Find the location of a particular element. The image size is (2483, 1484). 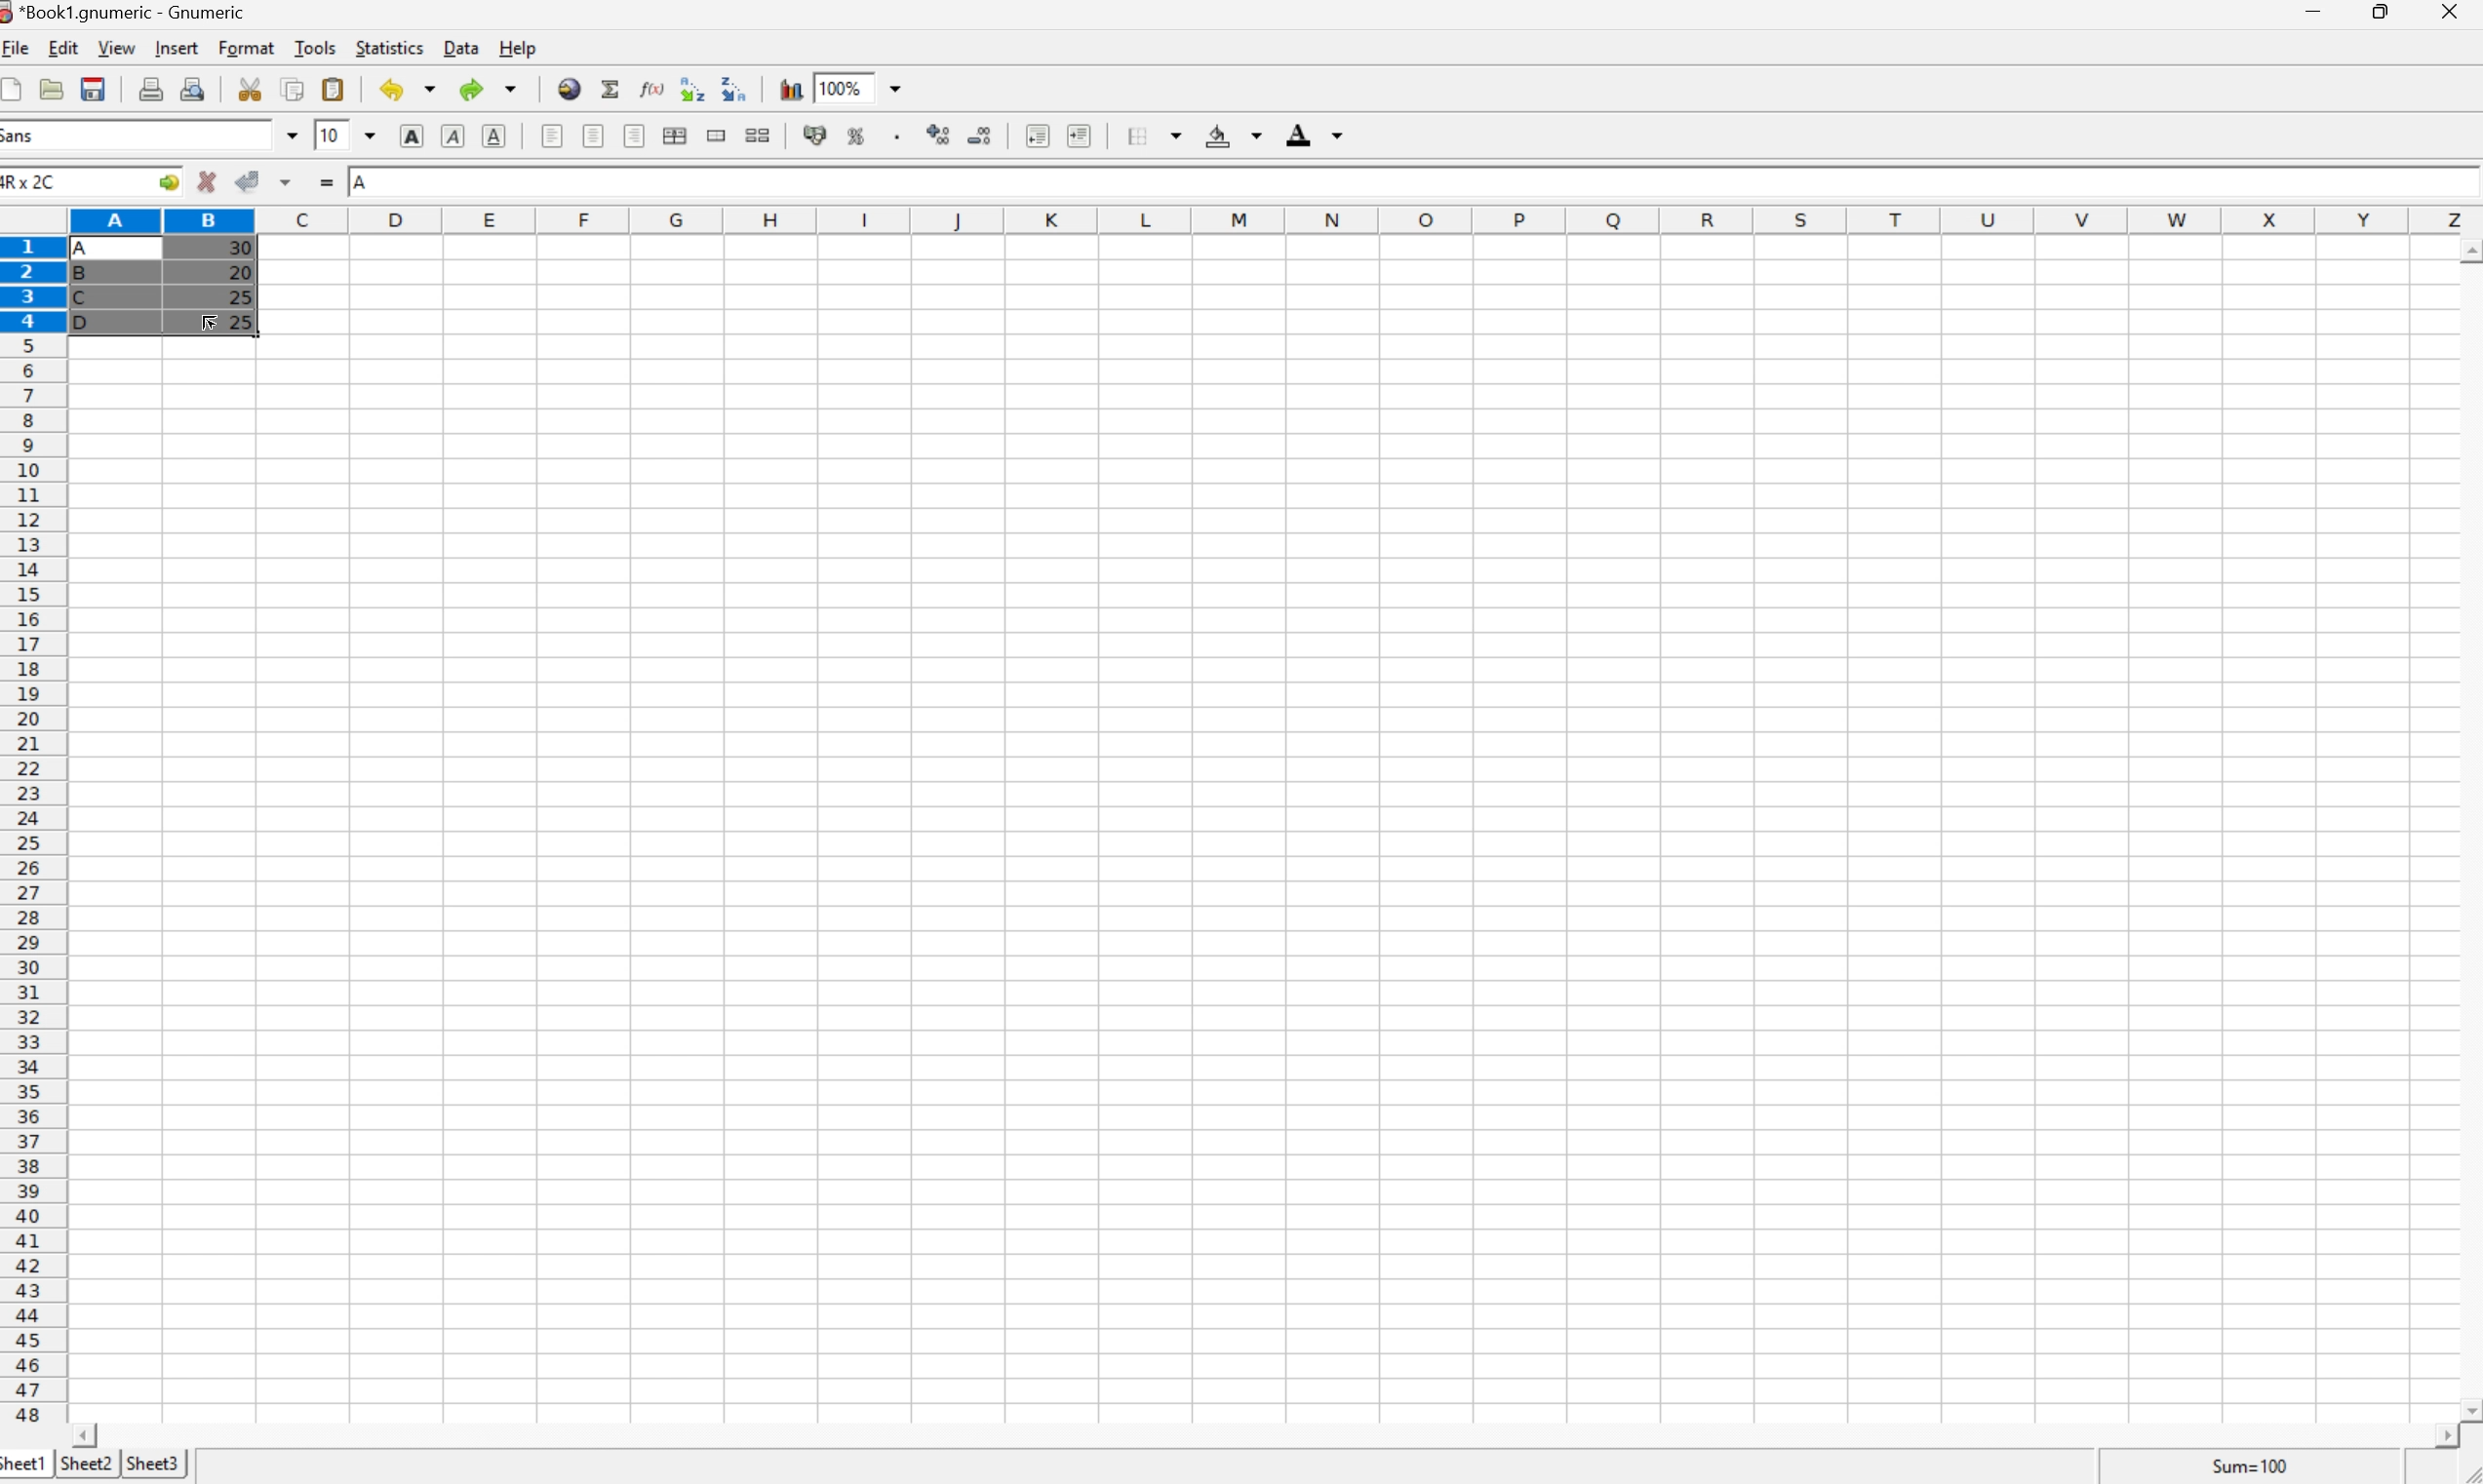

Scroll Left is located at coordinates (89, 1434).